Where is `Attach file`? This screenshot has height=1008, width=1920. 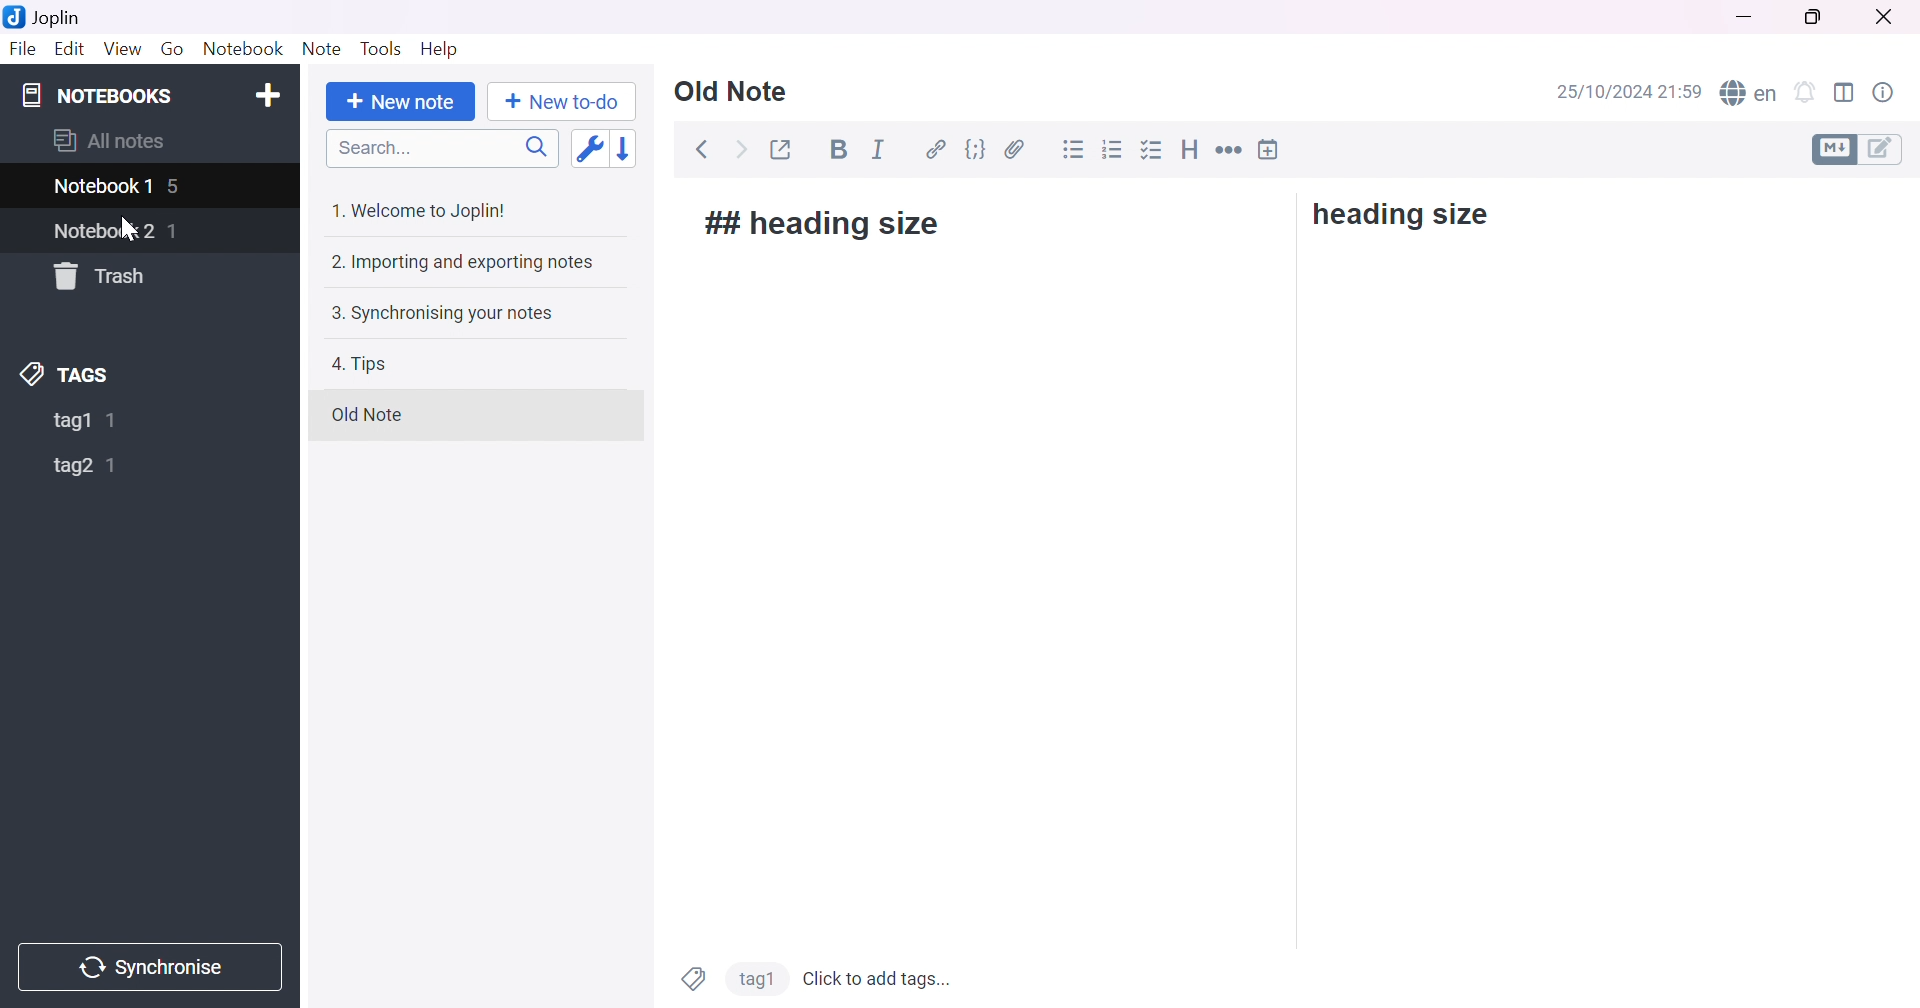
Attach file is located at coordinates (1015, 151).